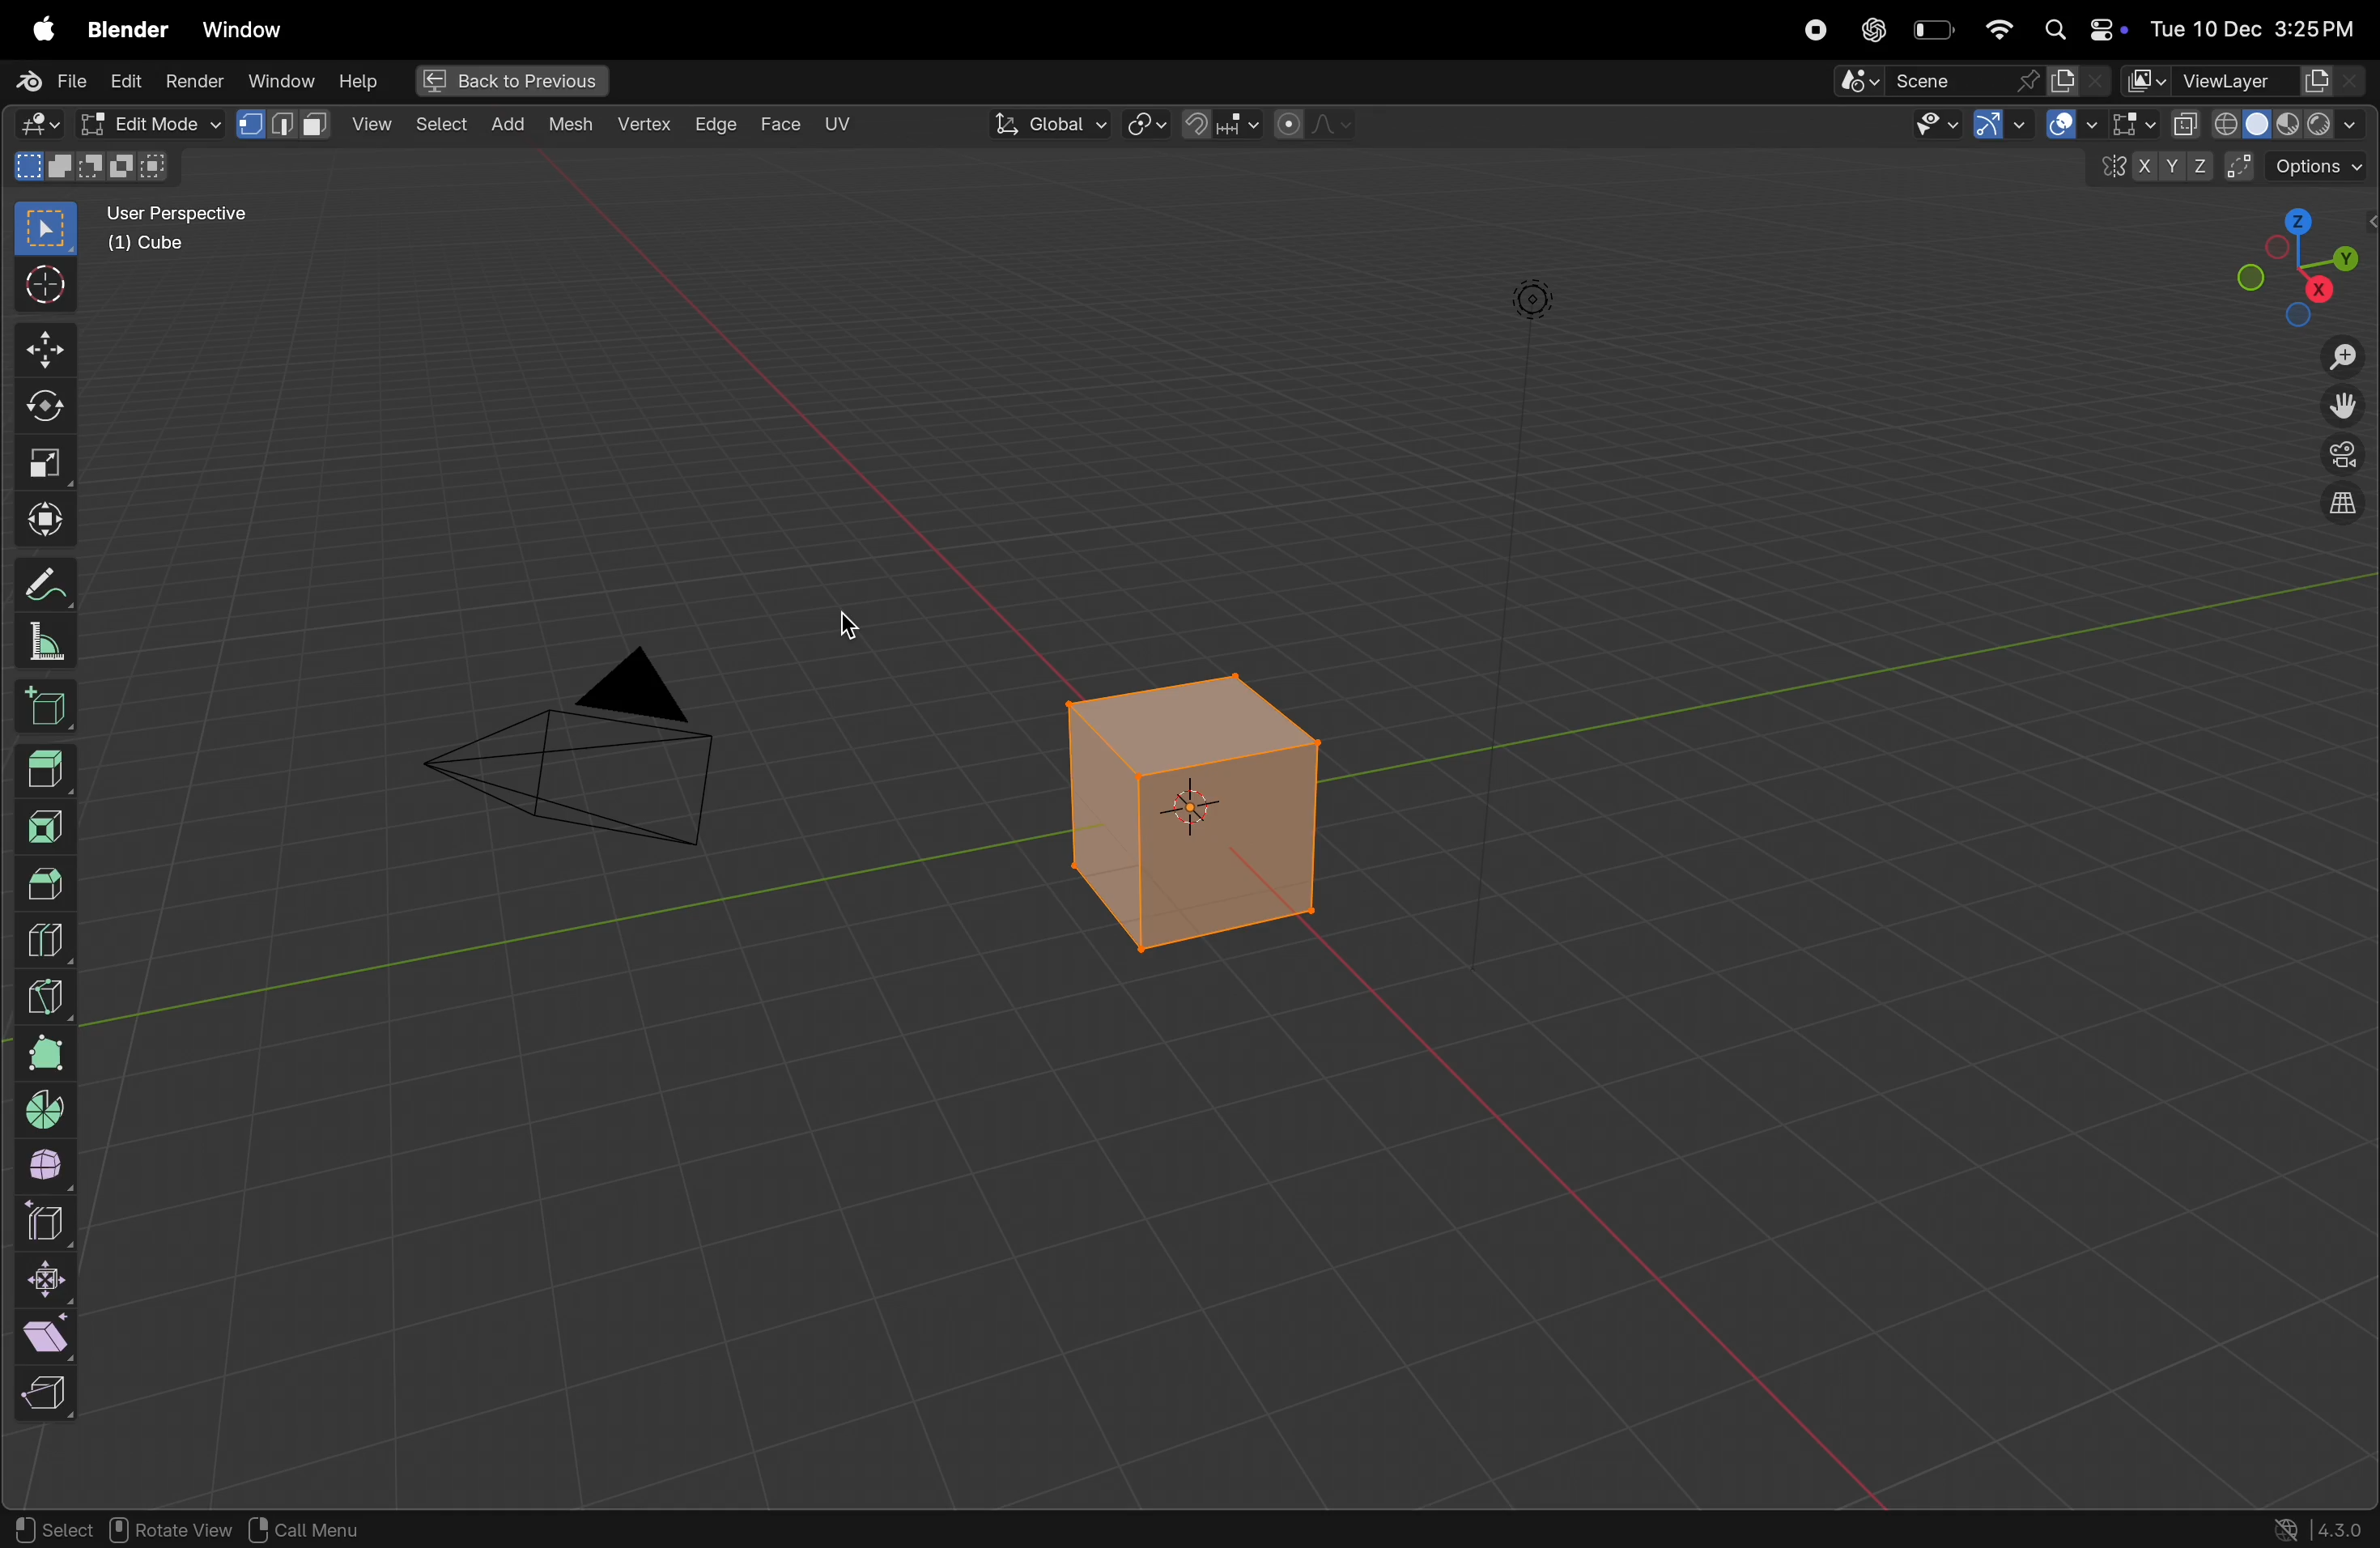 The image size is (2380, 1548). I want to click on date and time, so click(2260, 23).